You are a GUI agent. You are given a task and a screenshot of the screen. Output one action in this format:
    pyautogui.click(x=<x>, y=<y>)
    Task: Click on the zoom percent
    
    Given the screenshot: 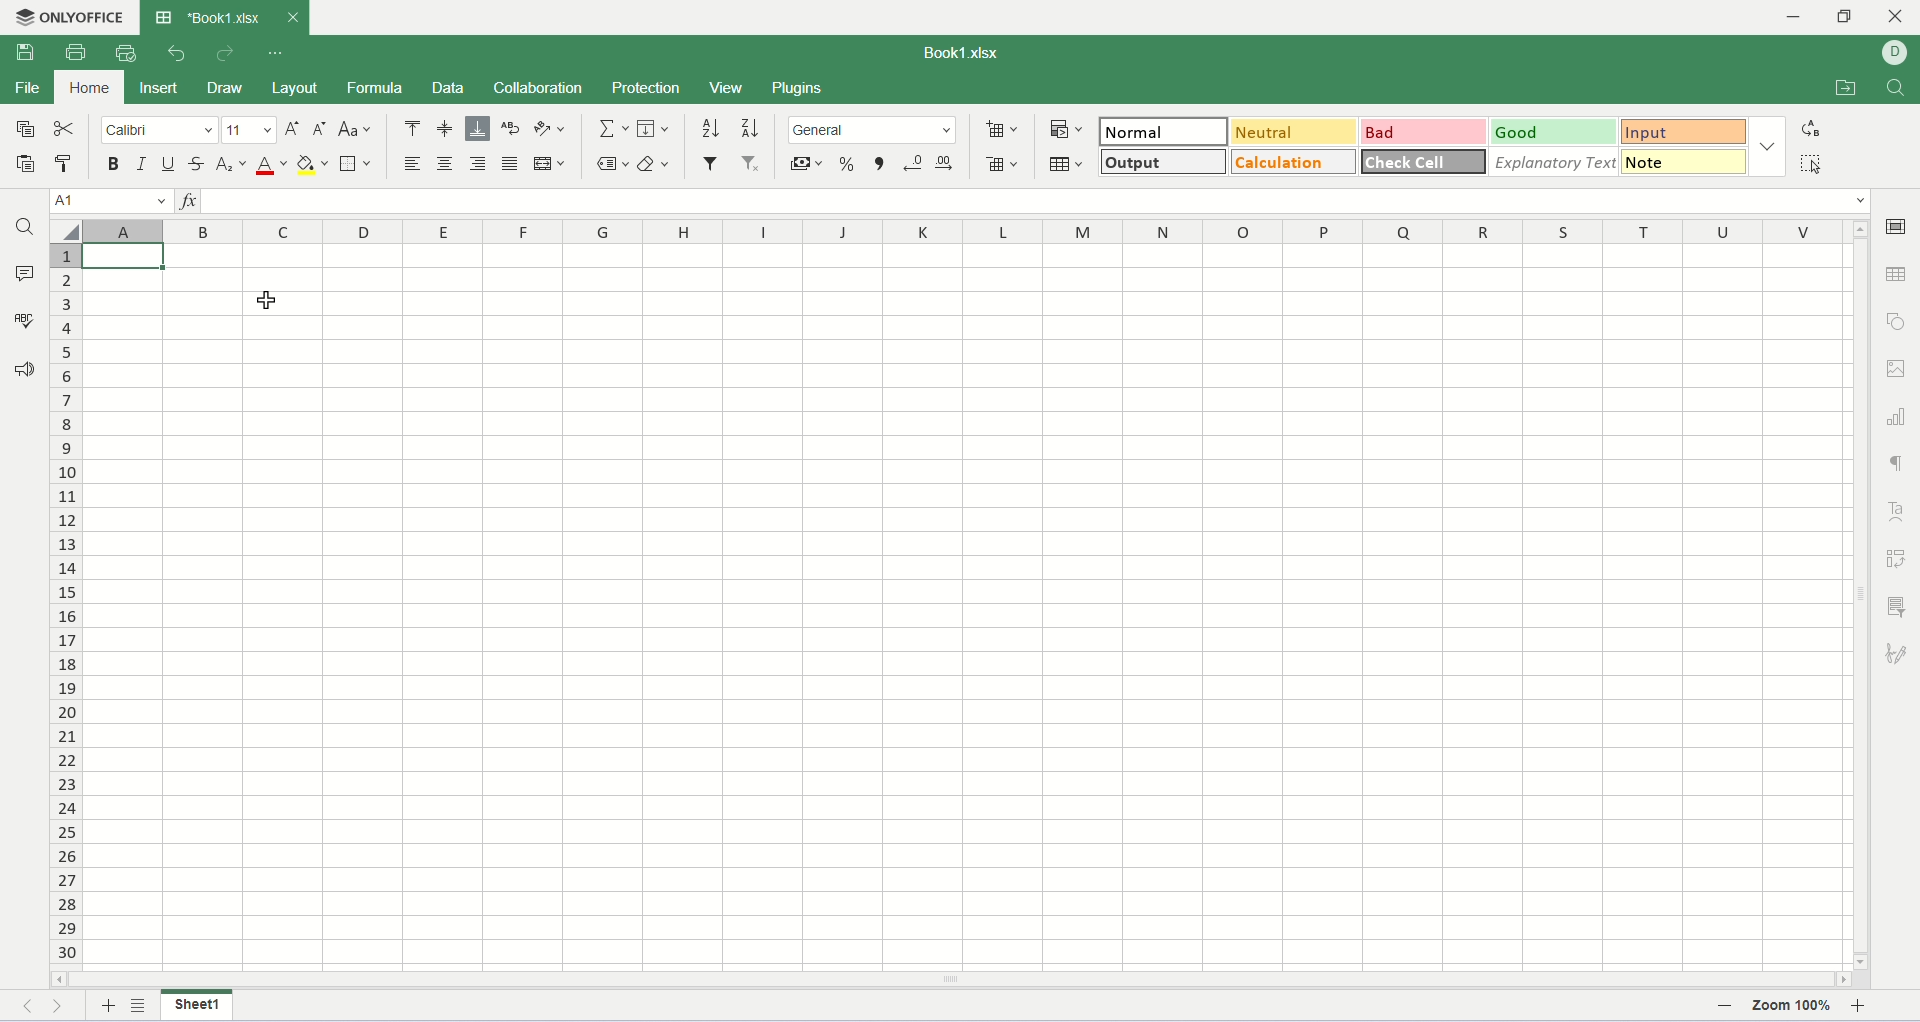 What is the action you would take?
    pyautogui.click(x=1795, y=1007)
    